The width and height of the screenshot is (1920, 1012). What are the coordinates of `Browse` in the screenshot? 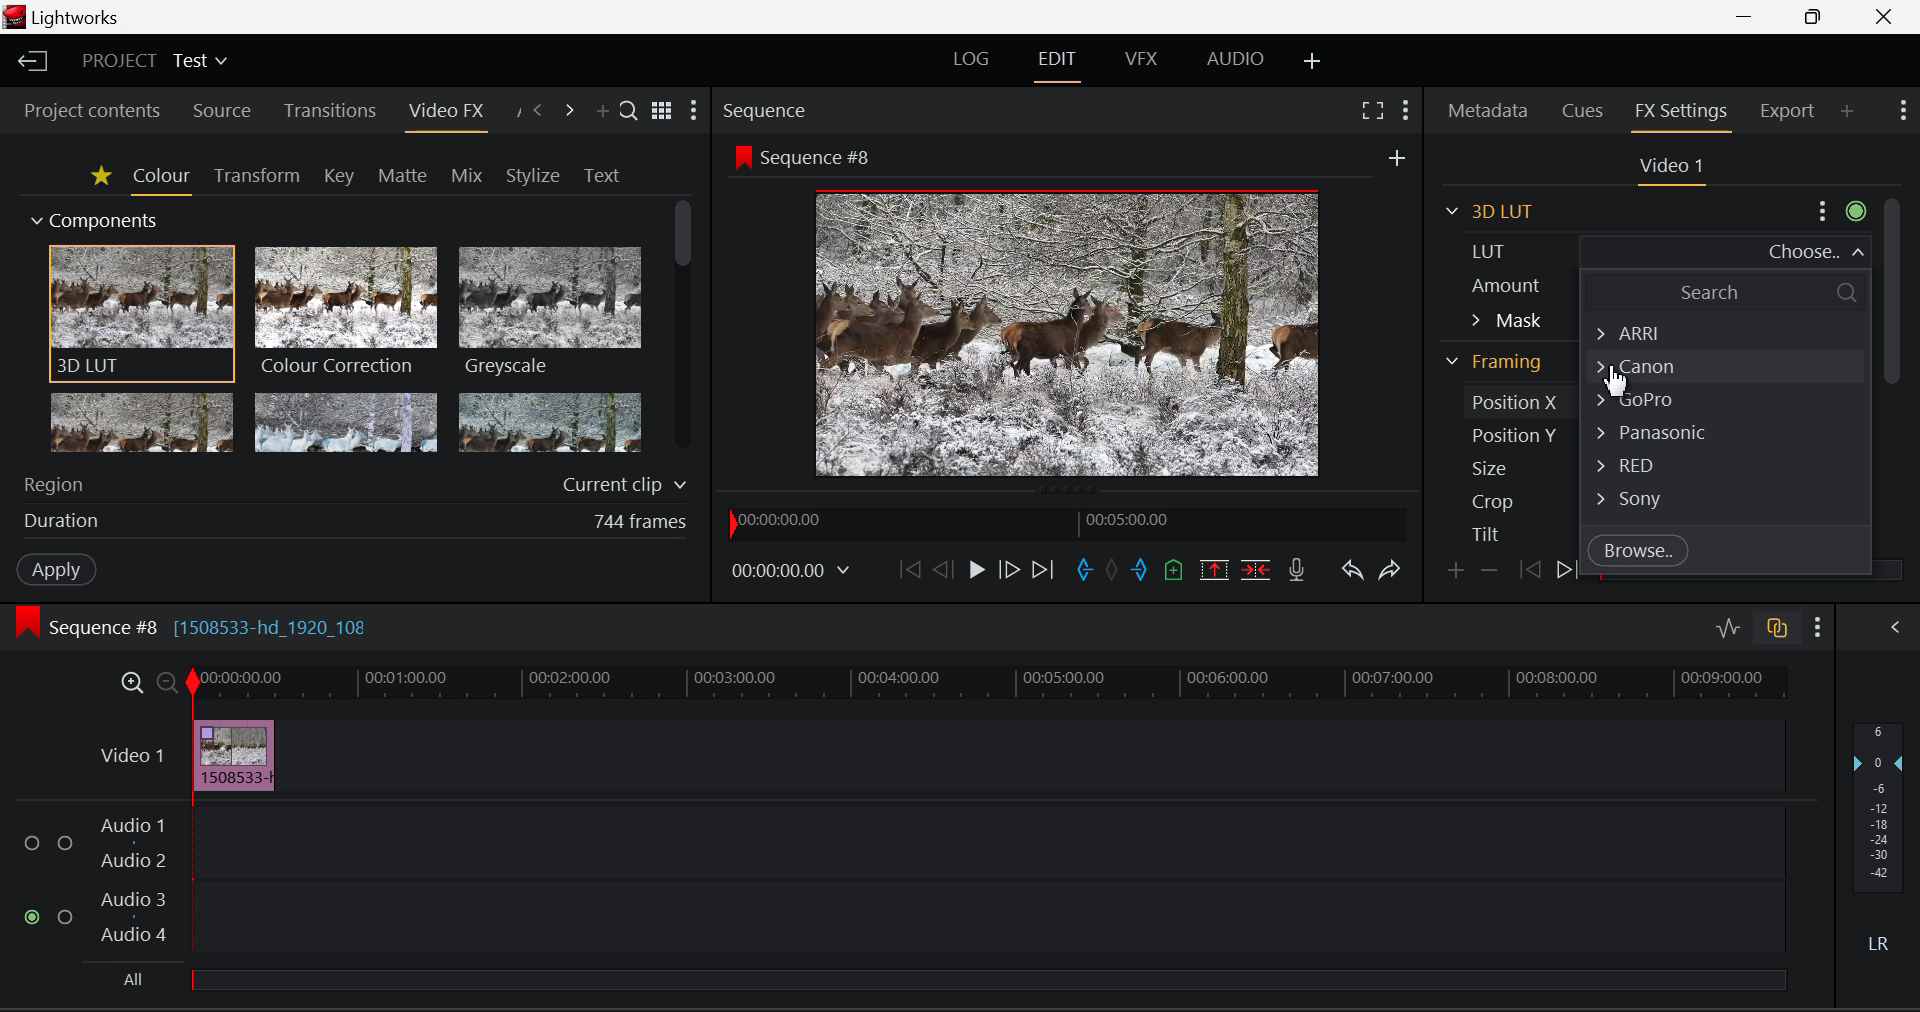 It's located at (1642, 551).